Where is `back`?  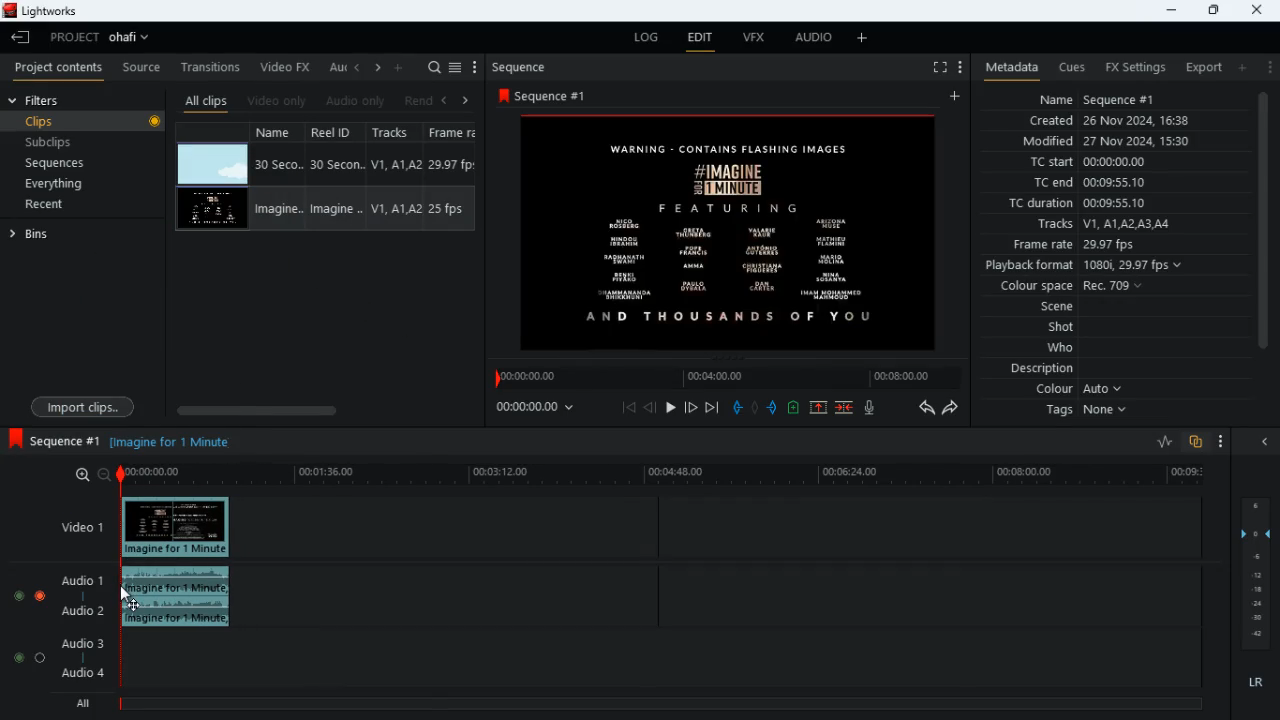
back is located at coordinates (650, 408).